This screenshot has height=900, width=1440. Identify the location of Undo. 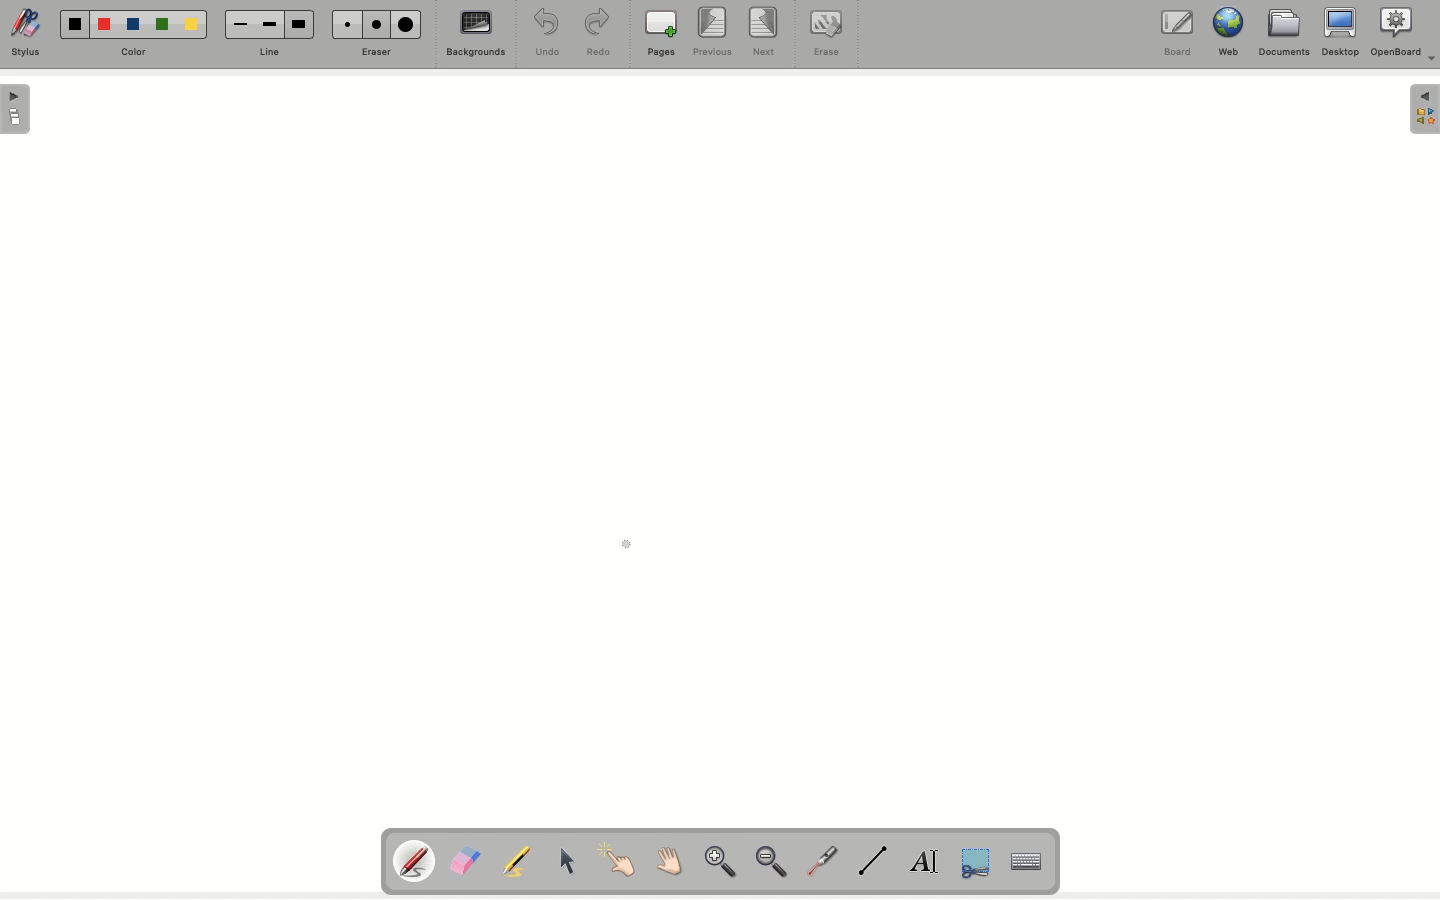
(545, 32).